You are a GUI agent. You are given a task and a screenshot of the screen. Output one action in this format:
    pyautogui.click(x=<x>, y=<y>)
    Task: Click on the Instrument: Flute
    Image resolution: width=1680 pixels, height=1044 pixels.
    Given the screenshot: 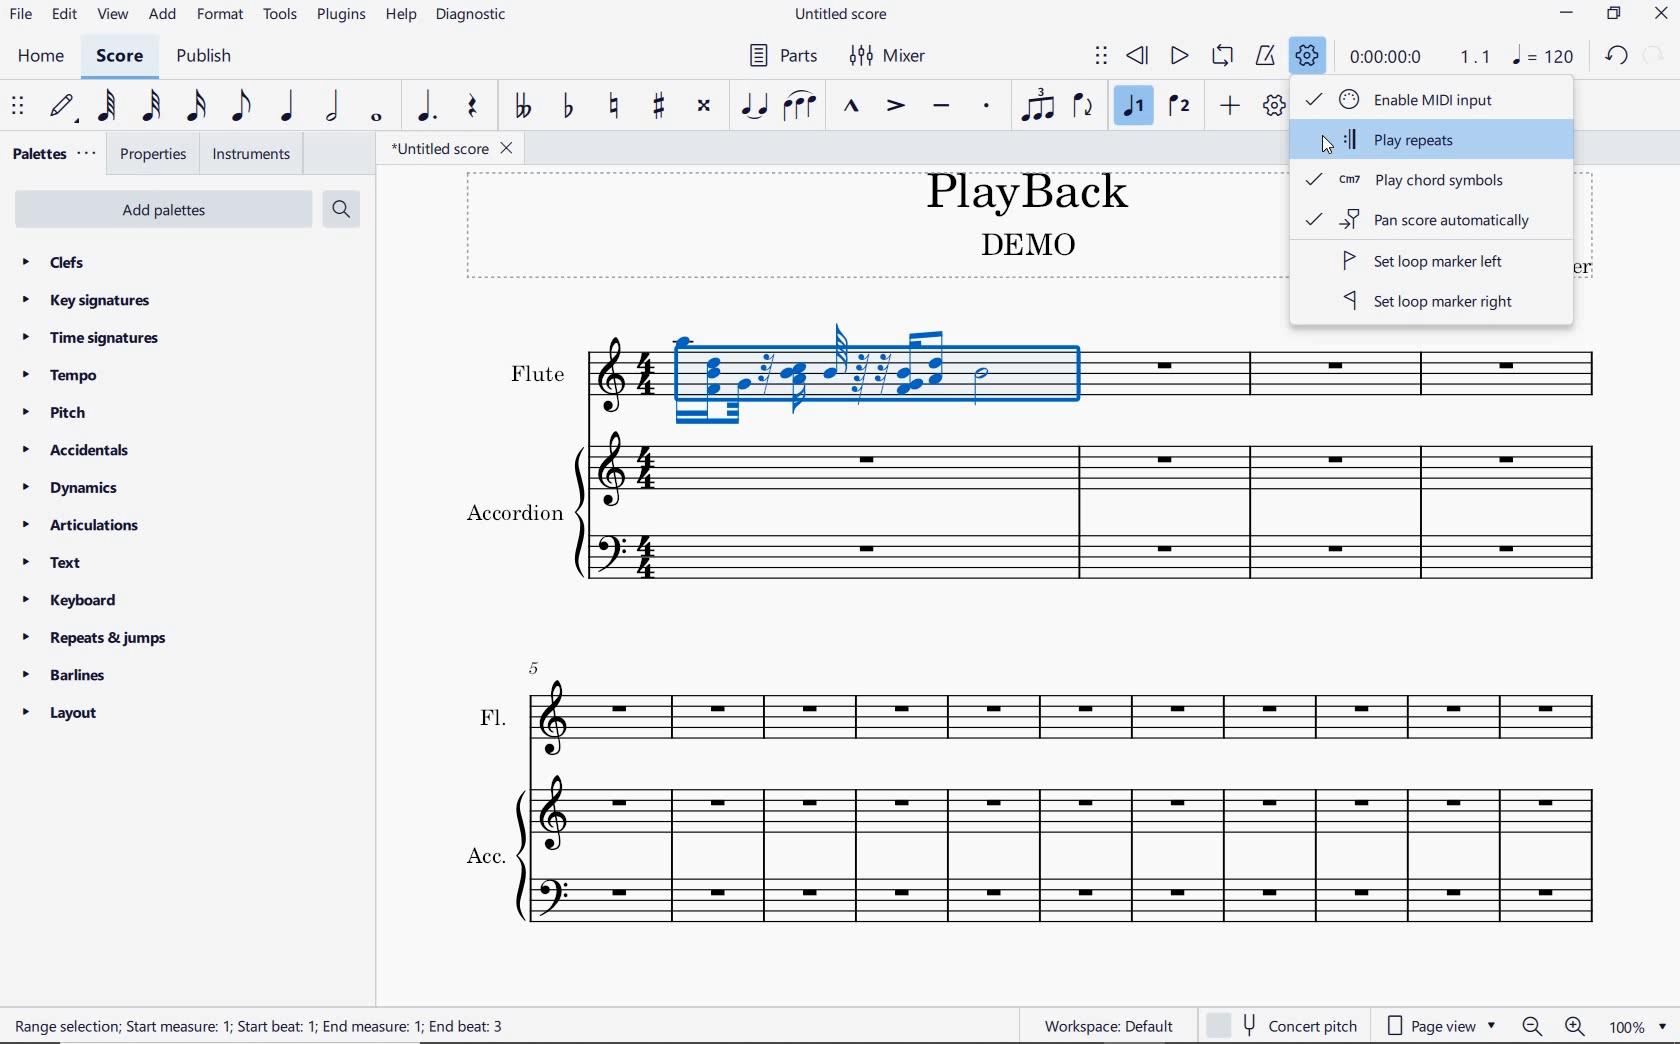 What is the action you would take?
    pyautogui.click(x=1045, y=368)
    